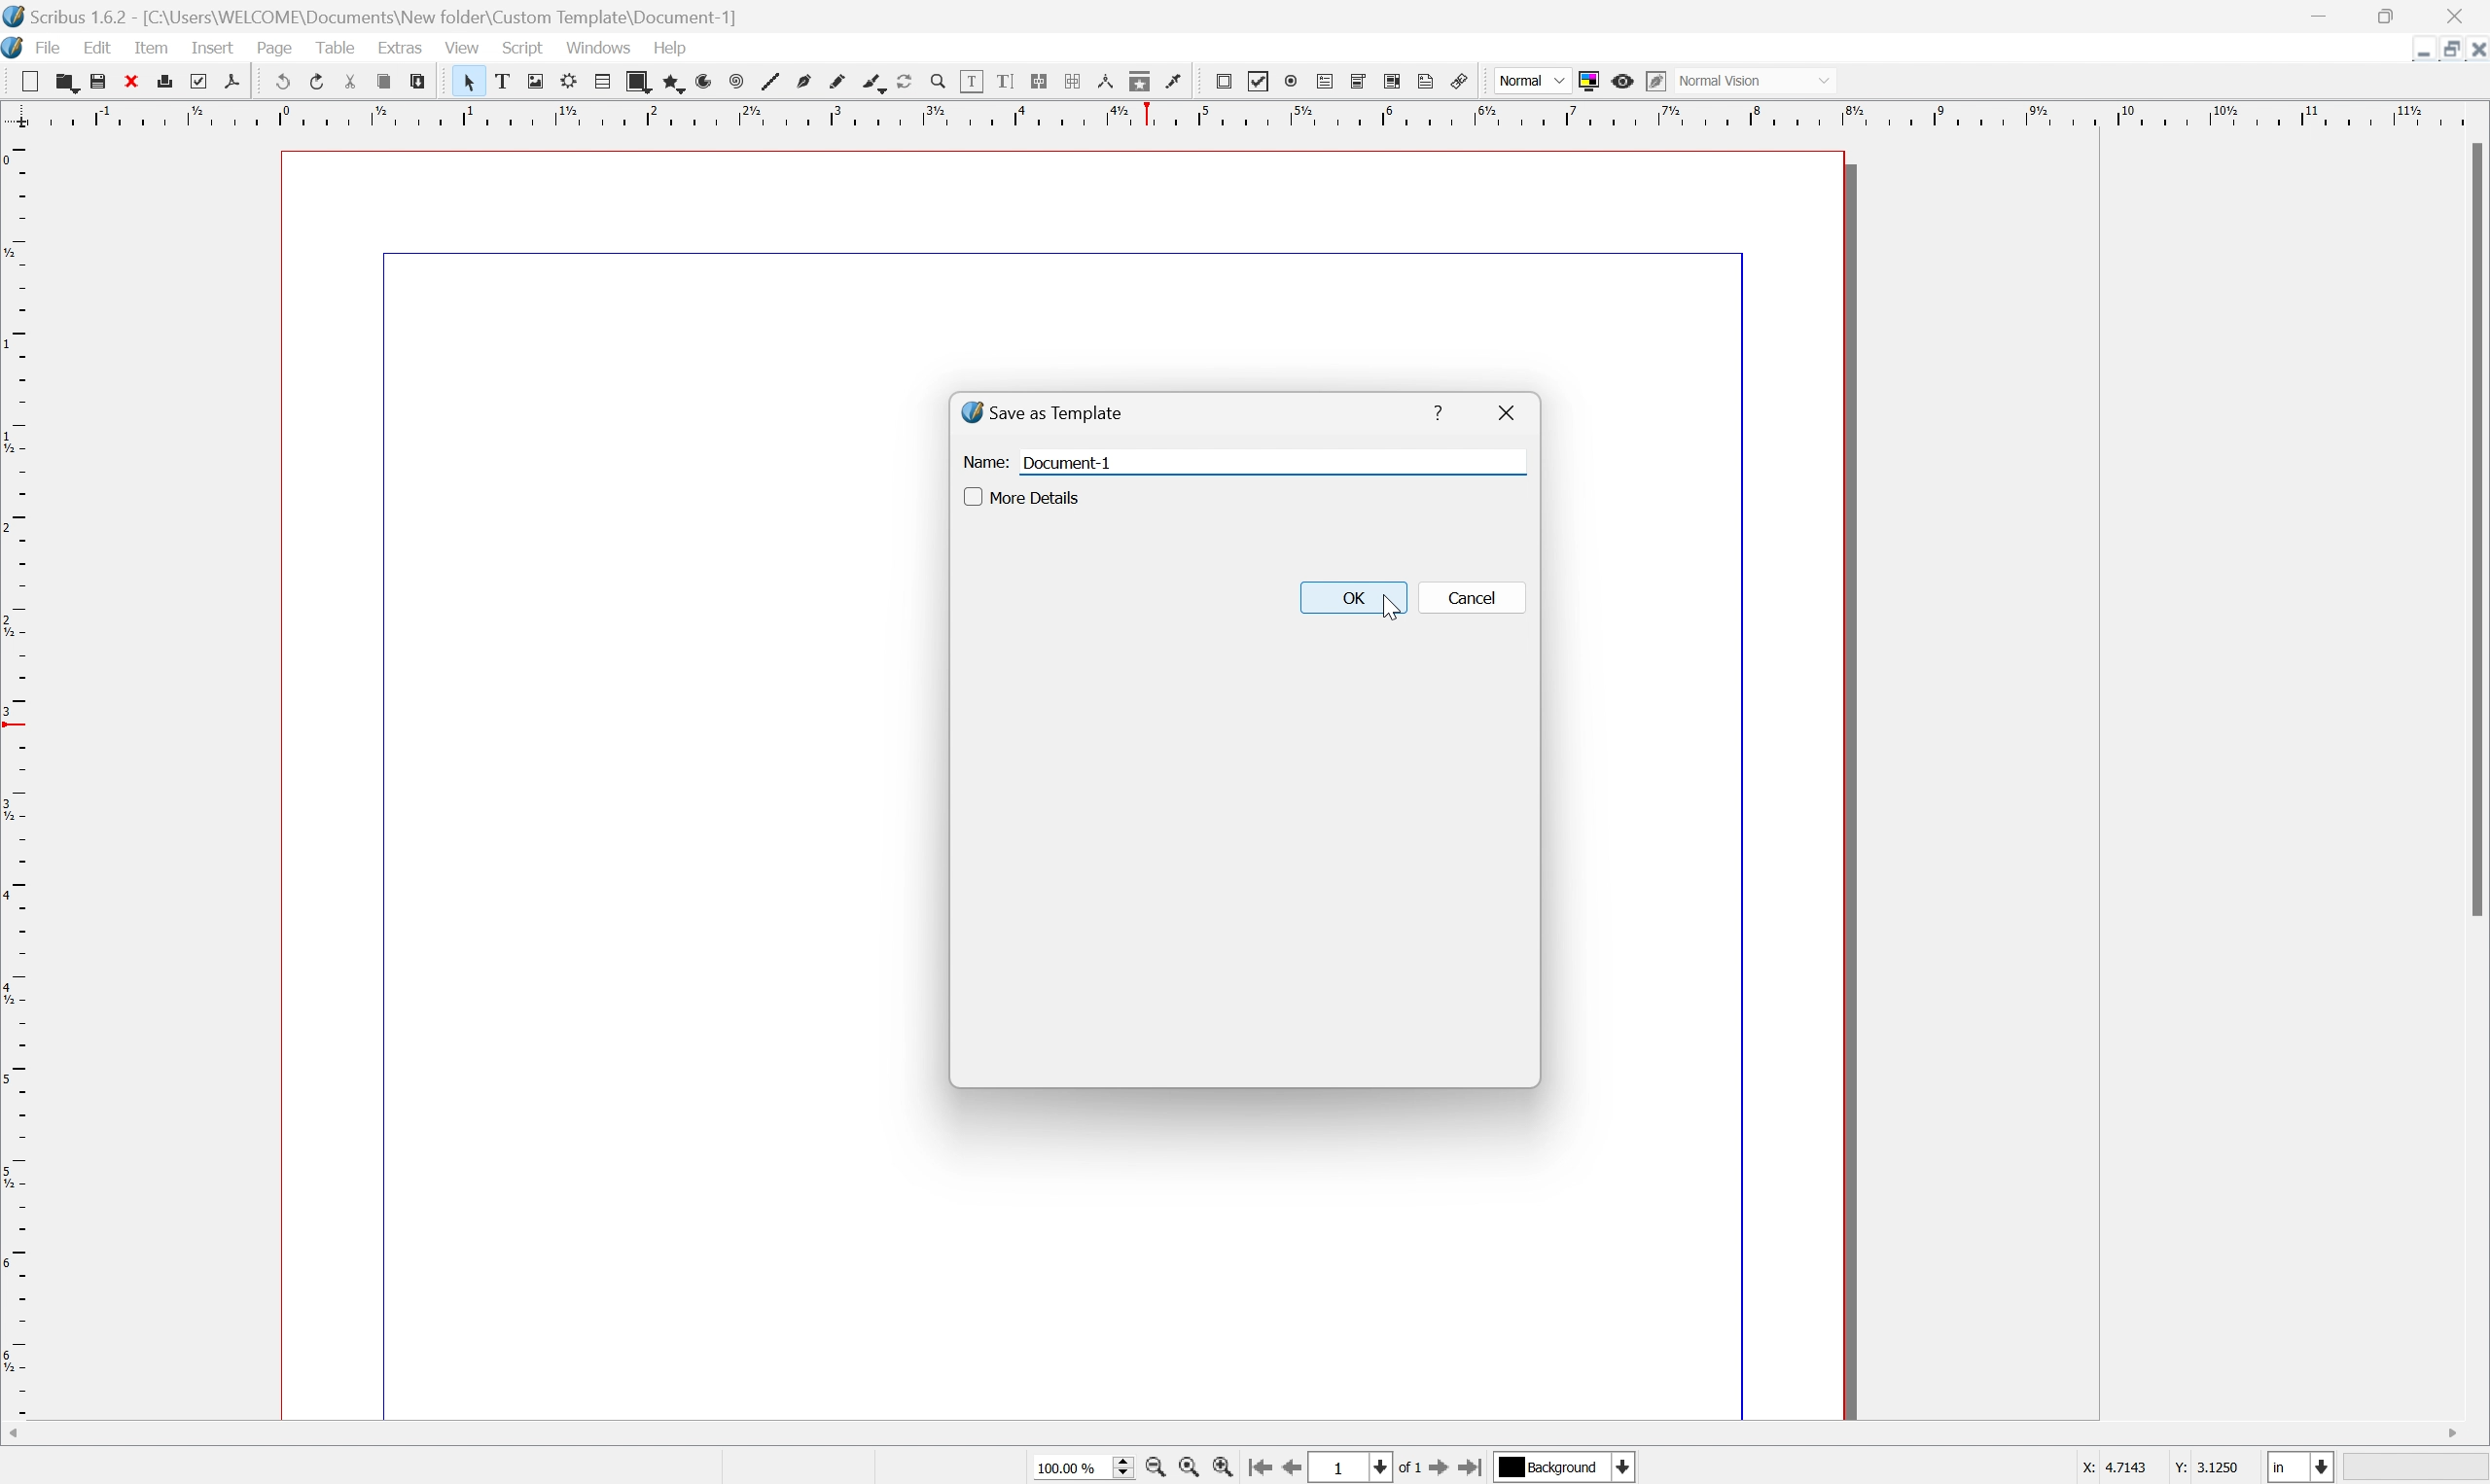  Describe the element at coordinates (344, 83) in the screenshot. I see `cut` at that location.